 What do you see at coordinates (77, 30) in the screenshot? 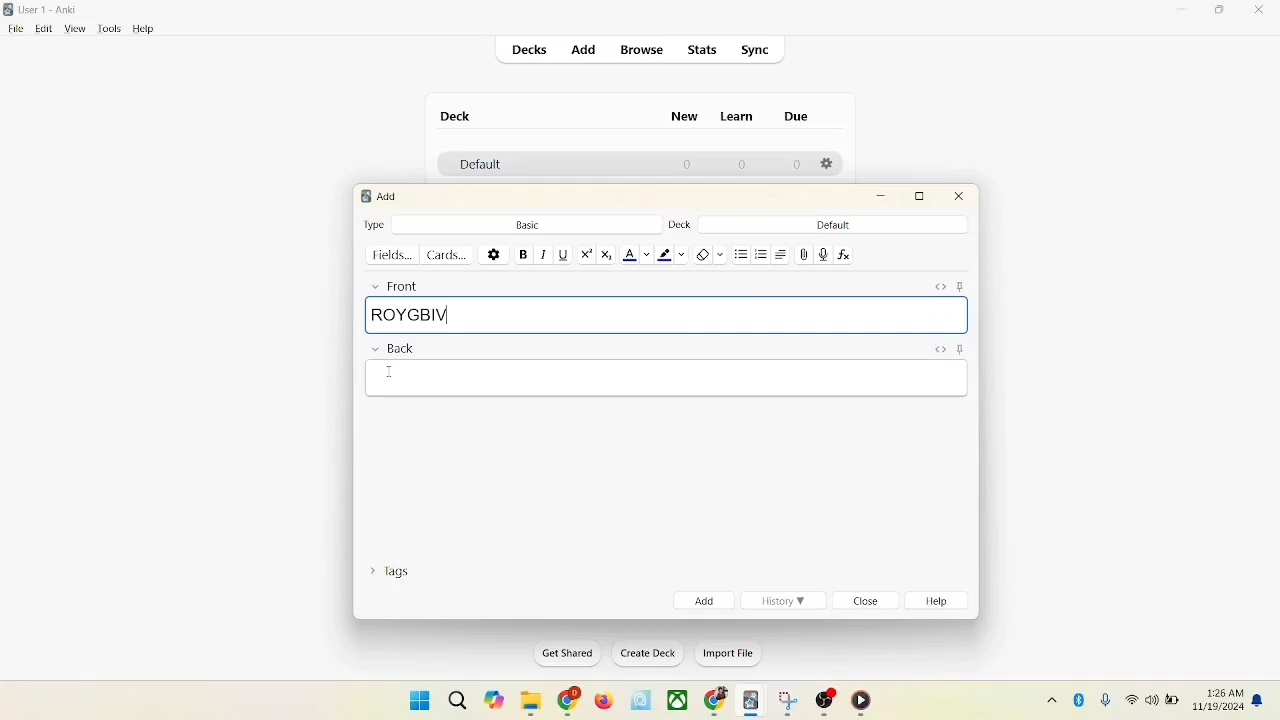
I see `view` at bounding box center [77, 30].